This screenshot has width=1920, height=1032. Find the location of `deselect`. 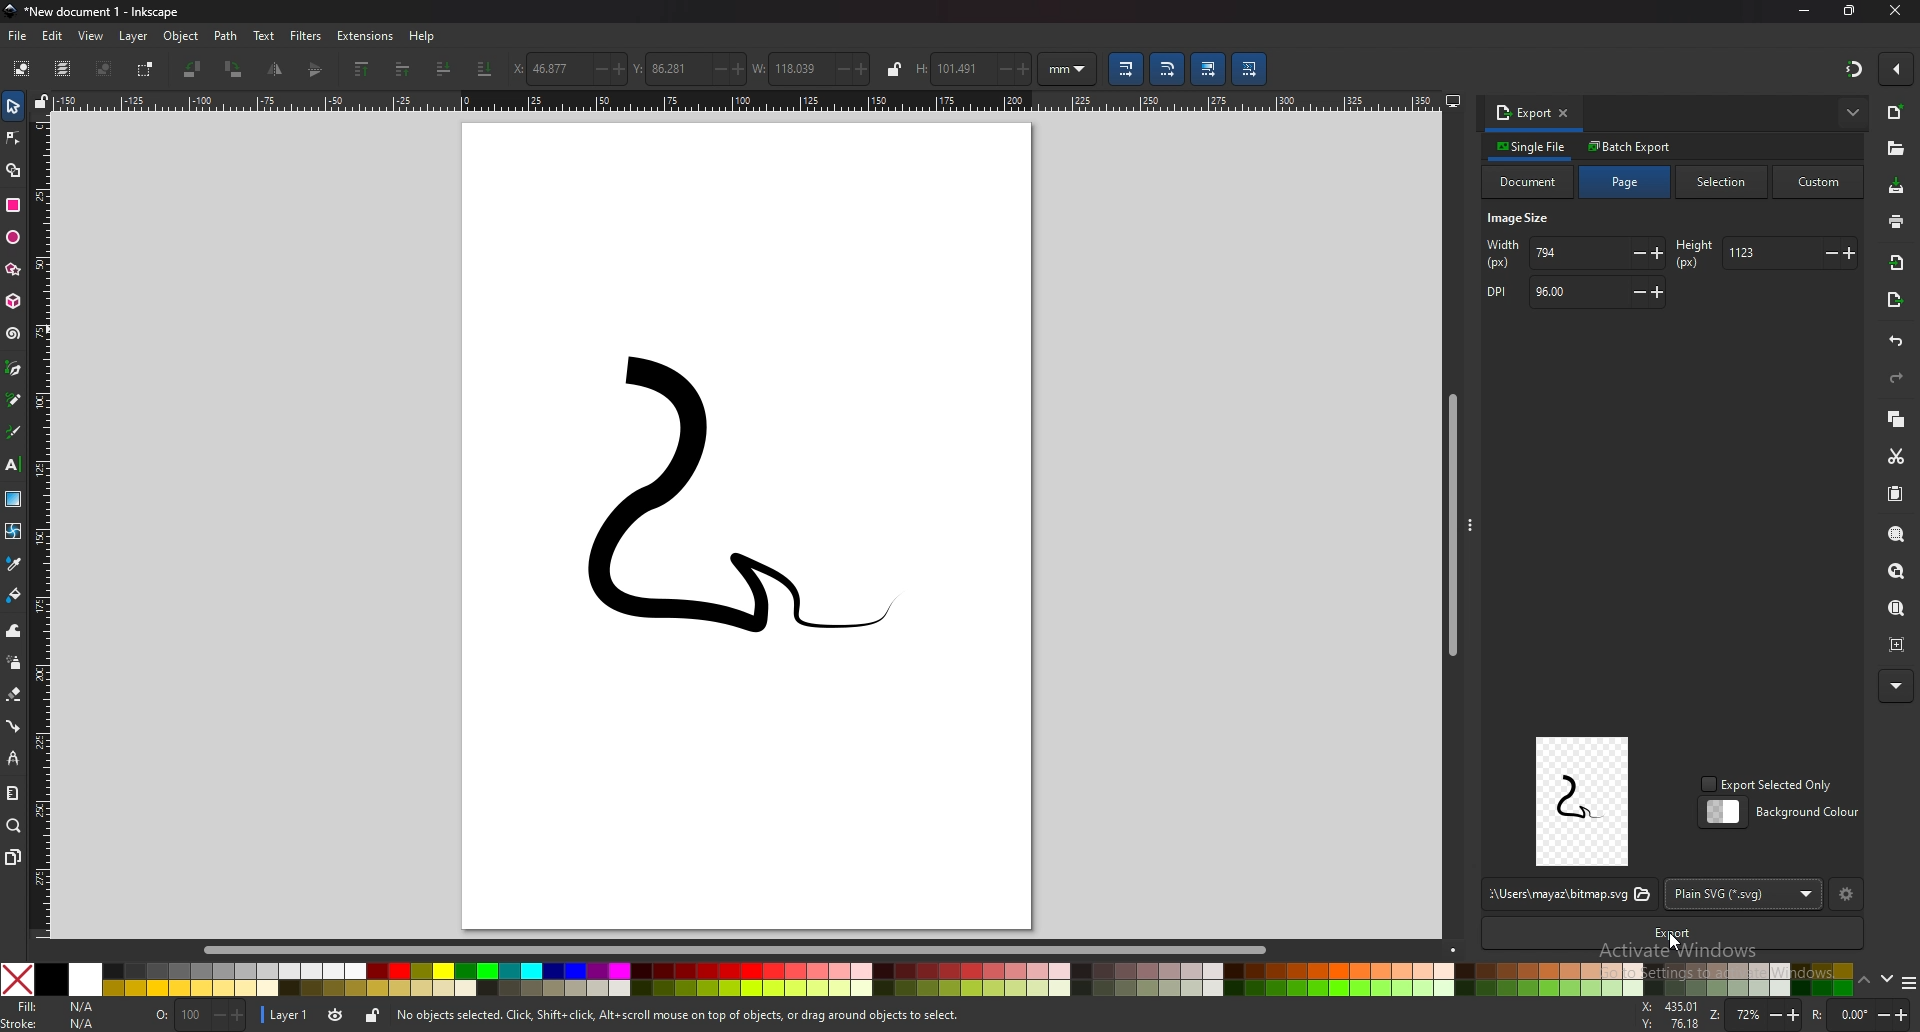

deselect is located at coordinates (106, 68).